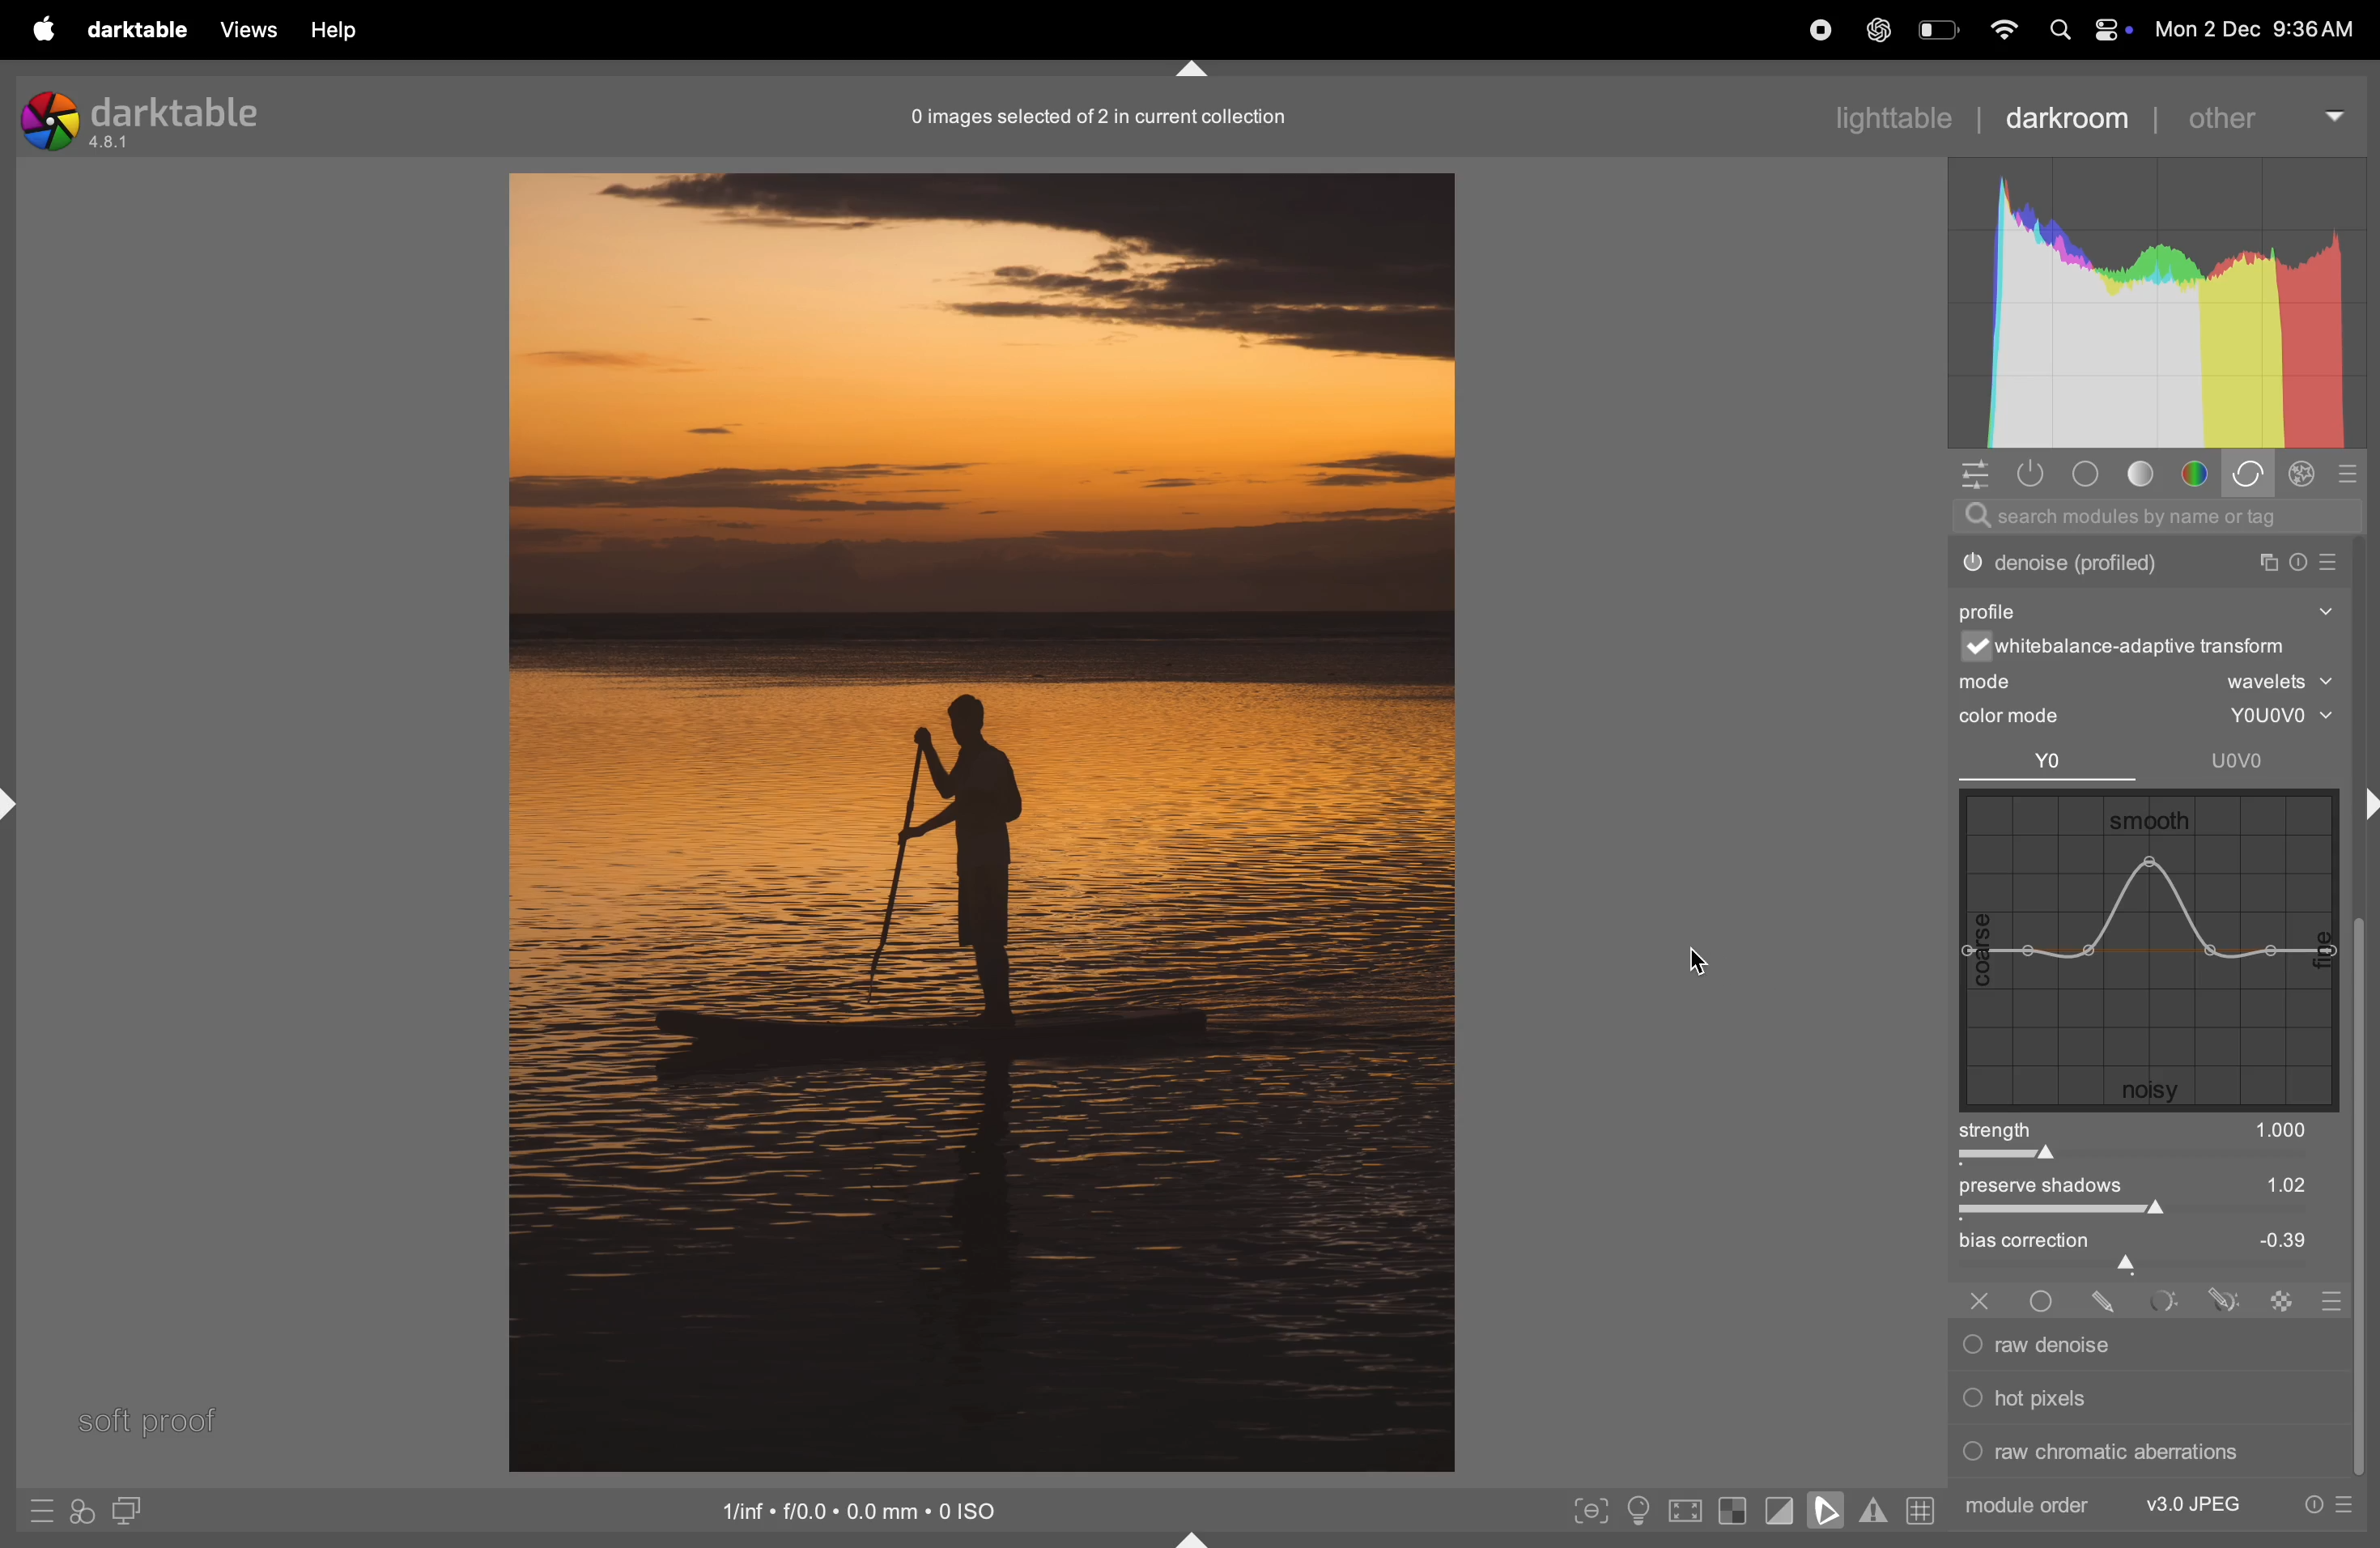 The width and height of the screenshot is (2380, 1548). What do you see at coordinates (2362, 1200) in the screenshot?
I see `task bar` at bounding box center [2362, 1200].